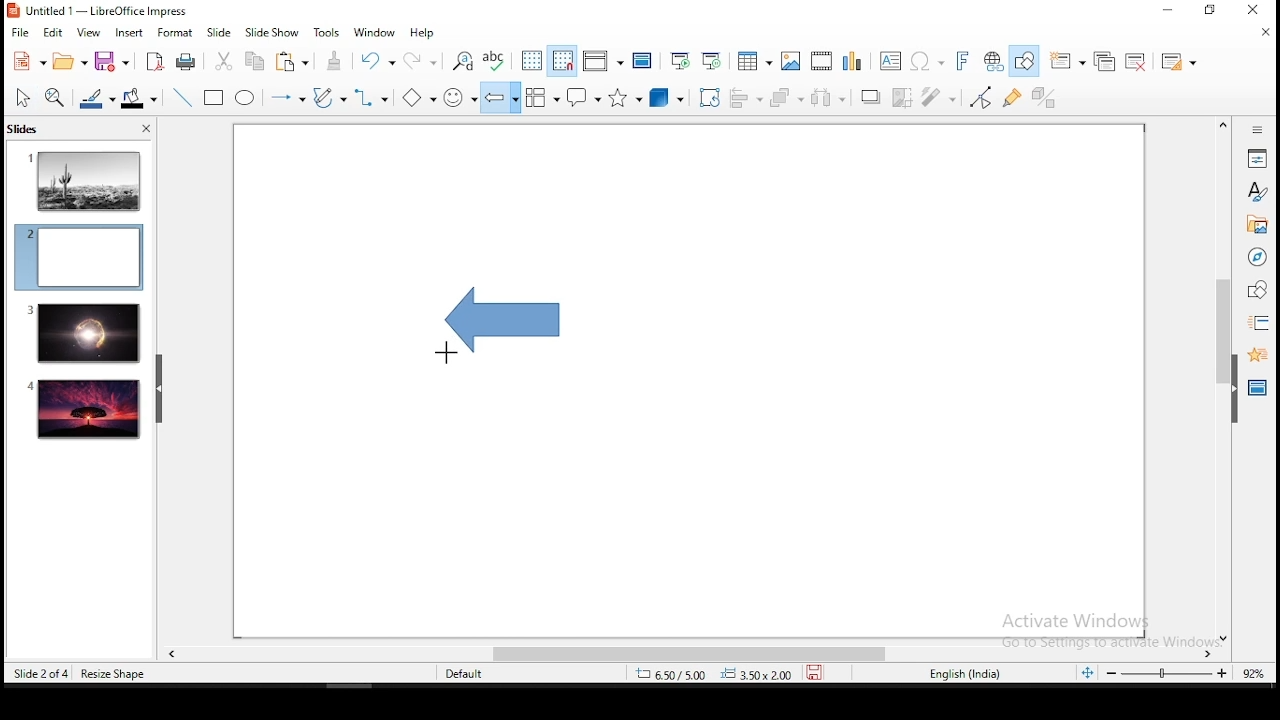 Image resolution: width=1280 pixels, height=720 pixels. I want to click on english (india), so click(967, 673).